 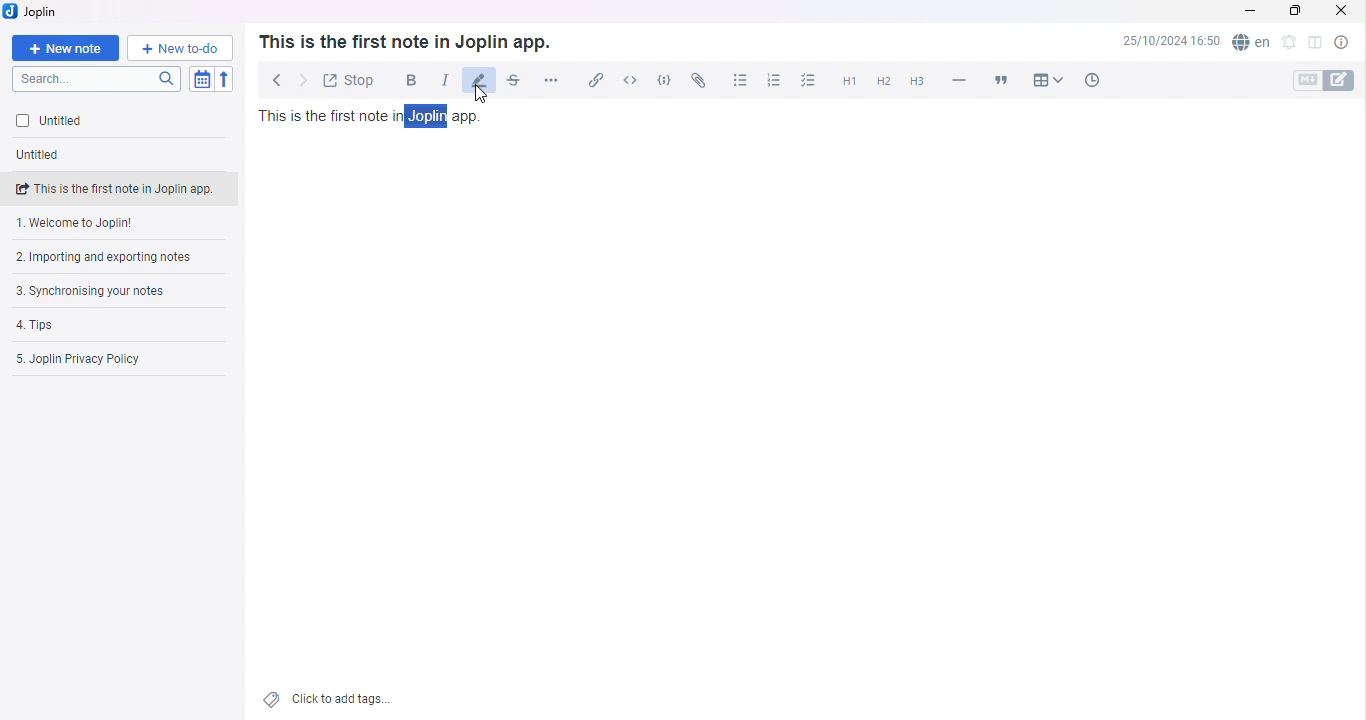 I want to click on Insert/edit link, so click(x=592, y=82).